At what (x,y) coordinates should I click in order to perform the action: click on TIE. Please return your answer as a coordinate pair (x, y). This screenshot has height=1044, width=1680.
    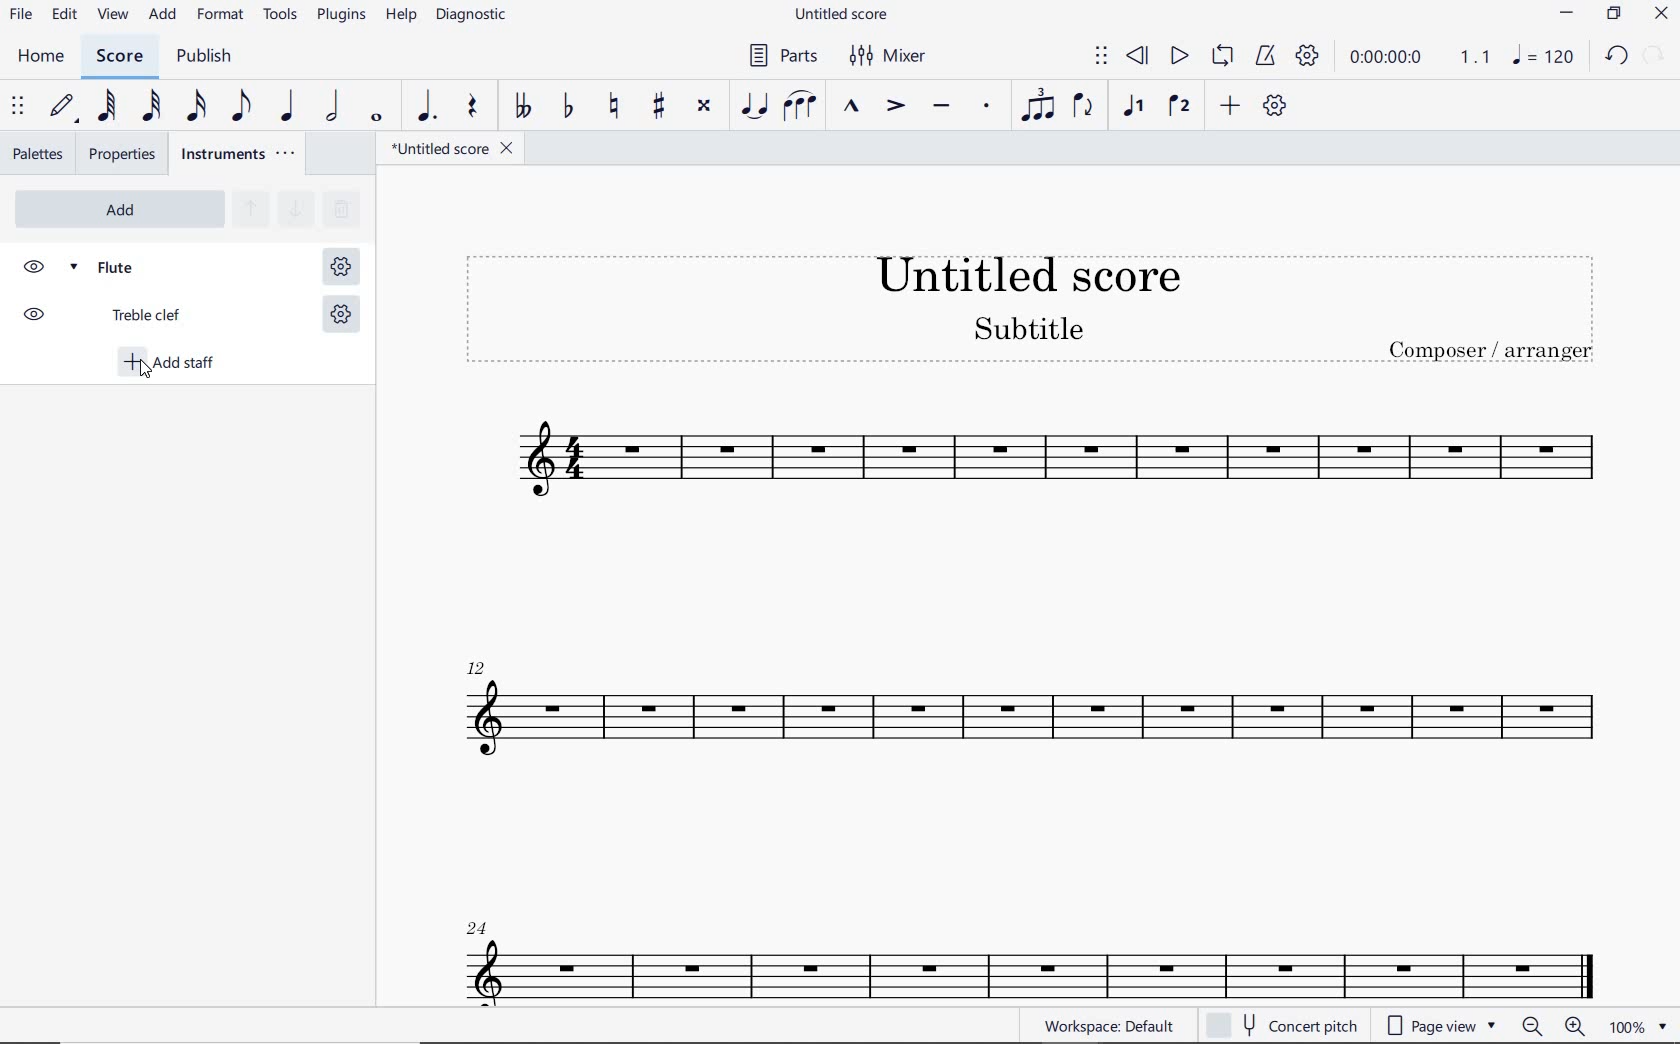
    Looking at the image, I should click on (755, 107).